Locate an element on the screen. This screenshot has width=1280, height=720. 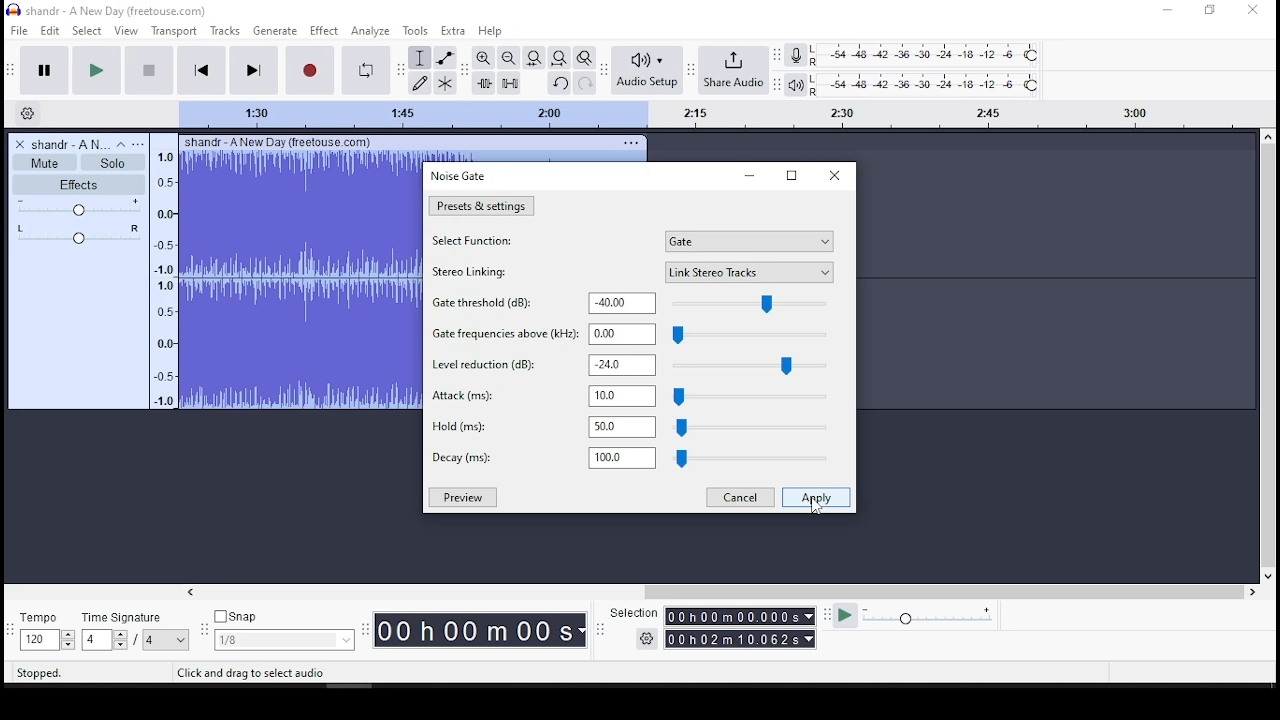
Timer is located at coordinates (477, 632).